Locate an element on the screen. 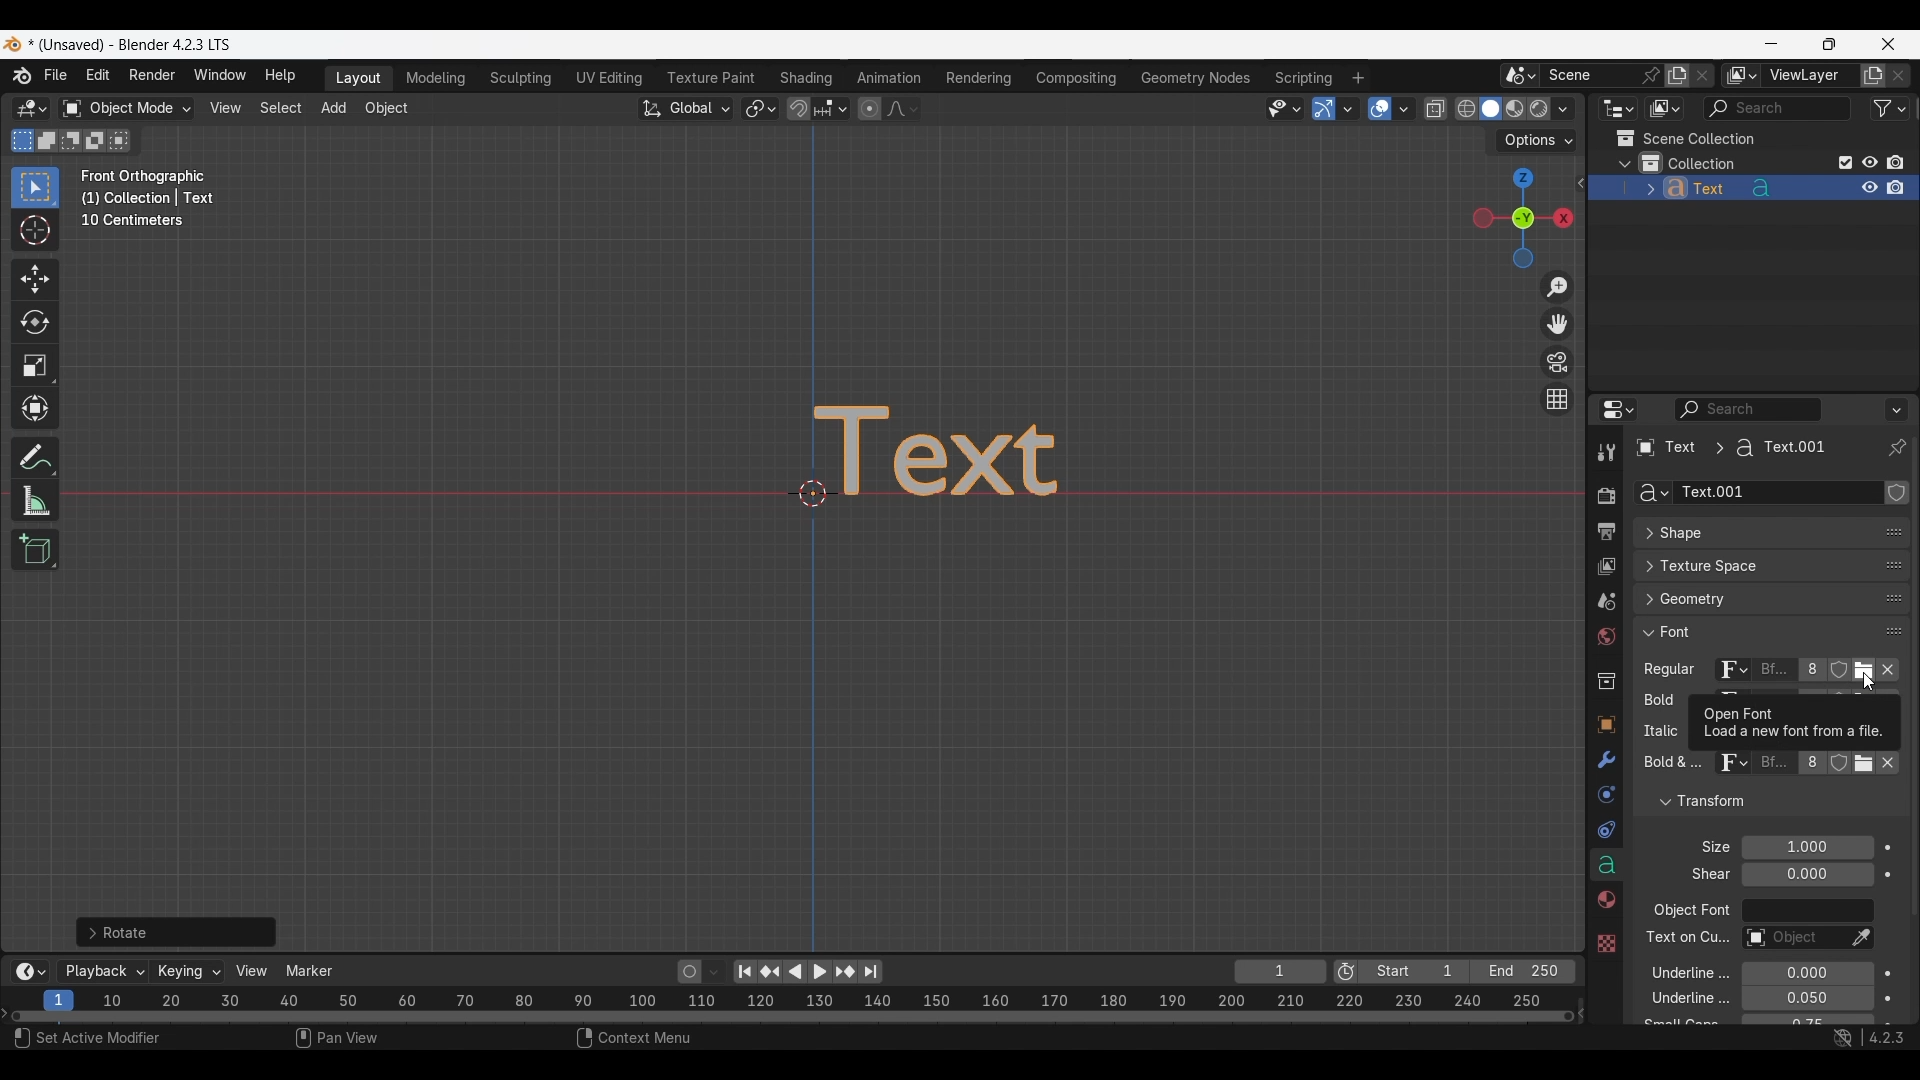 This screenshot has width=1920, height=1080. Add cube is located at coordinates (35, 550).